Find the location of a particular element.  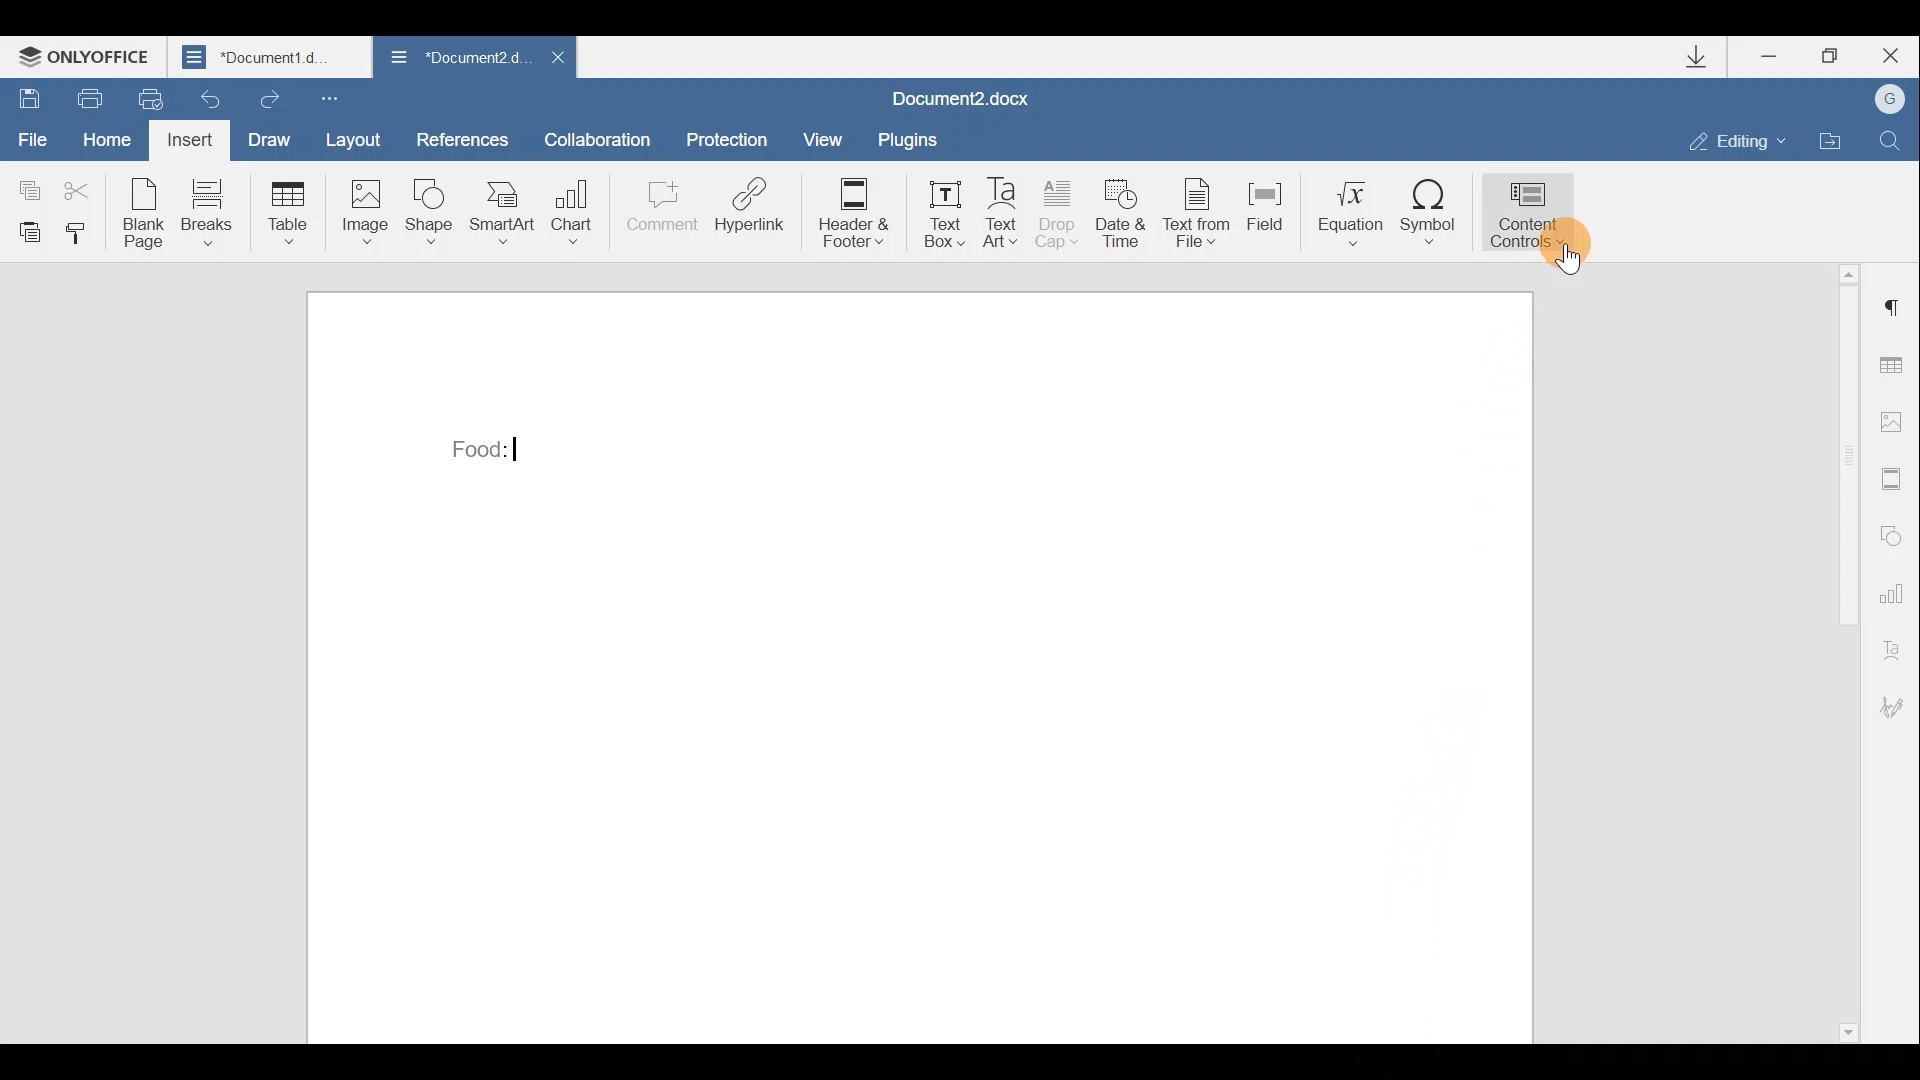

Protection is located at coordinates (732, 142).